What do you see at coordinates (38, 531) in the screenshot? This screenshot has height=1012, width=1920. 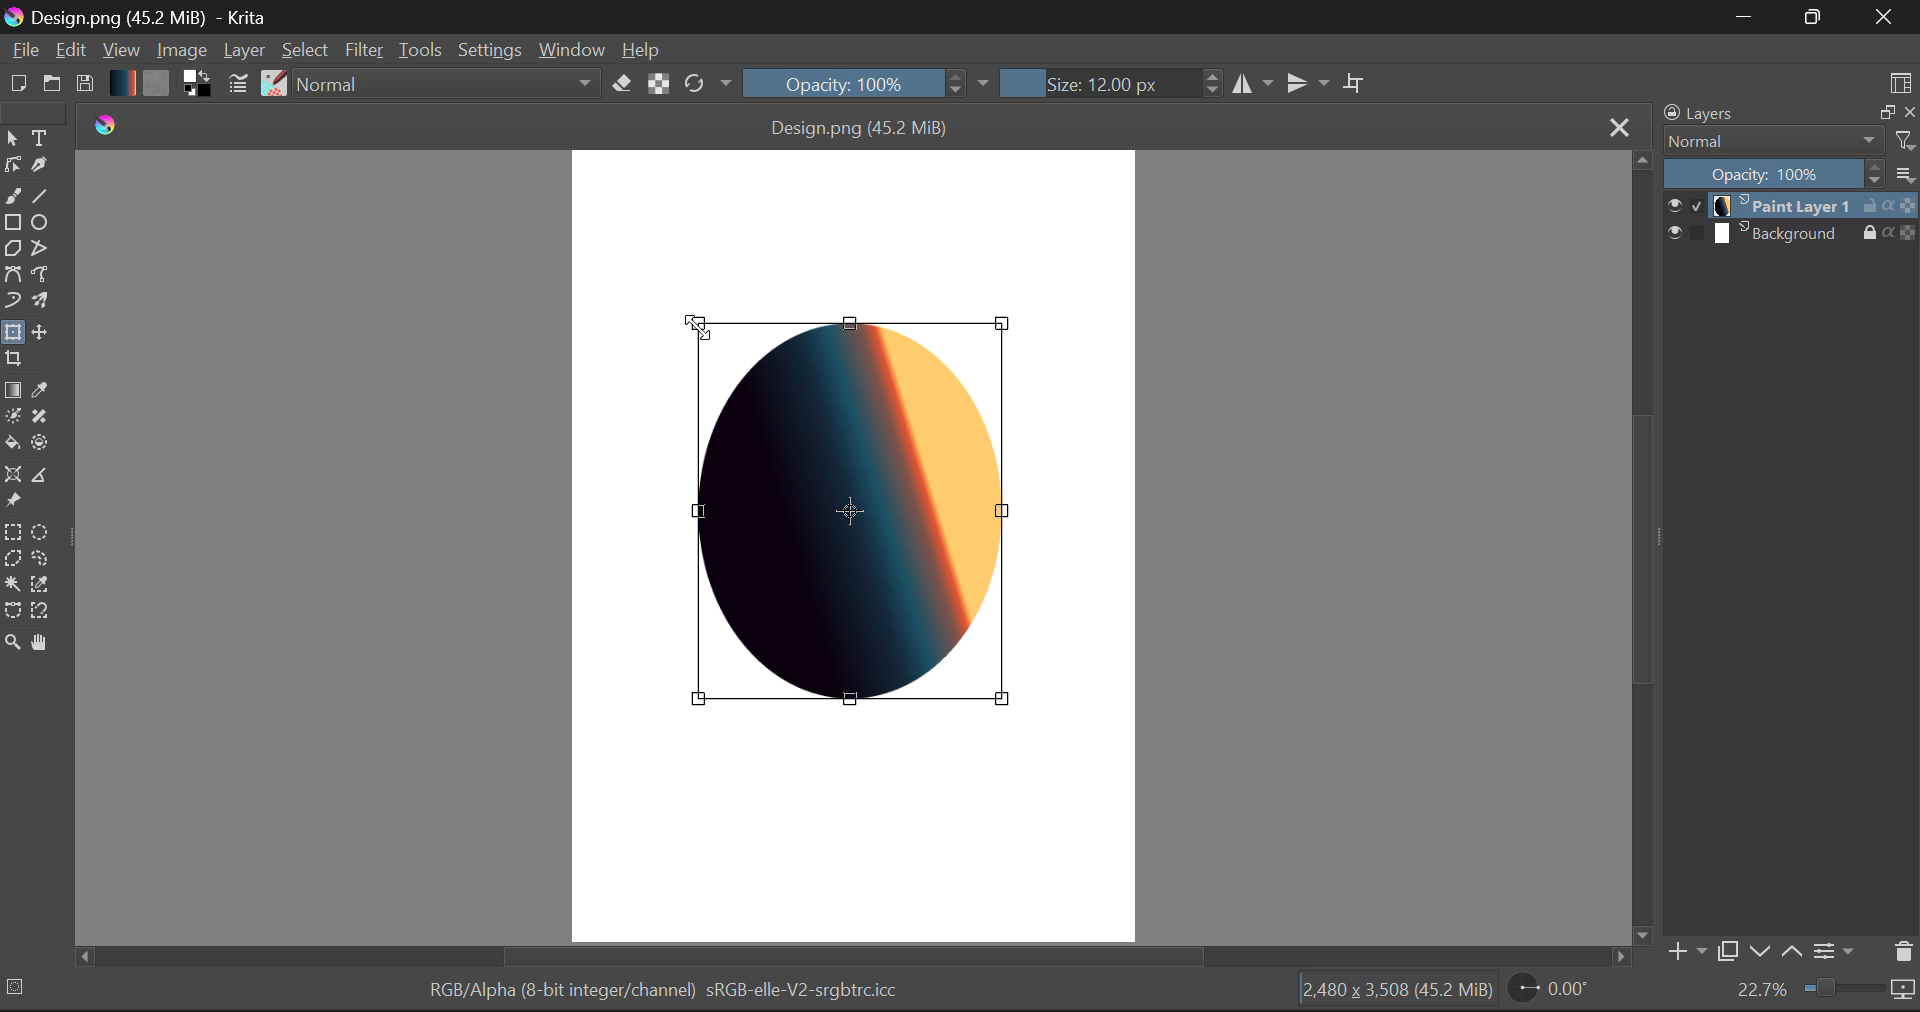 I see `Circular Selection` at bounding box center [38, 531].